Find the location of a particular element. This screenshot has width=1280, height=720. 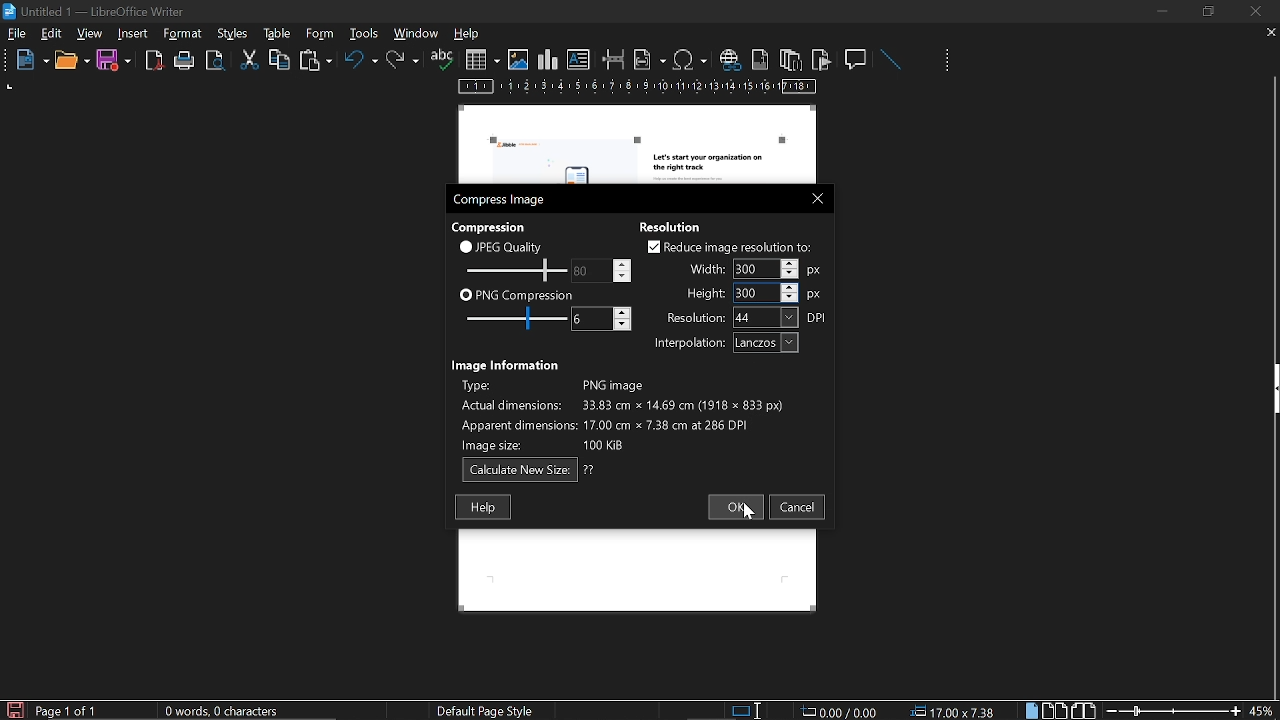

styles is located at coordinates (274, 33).